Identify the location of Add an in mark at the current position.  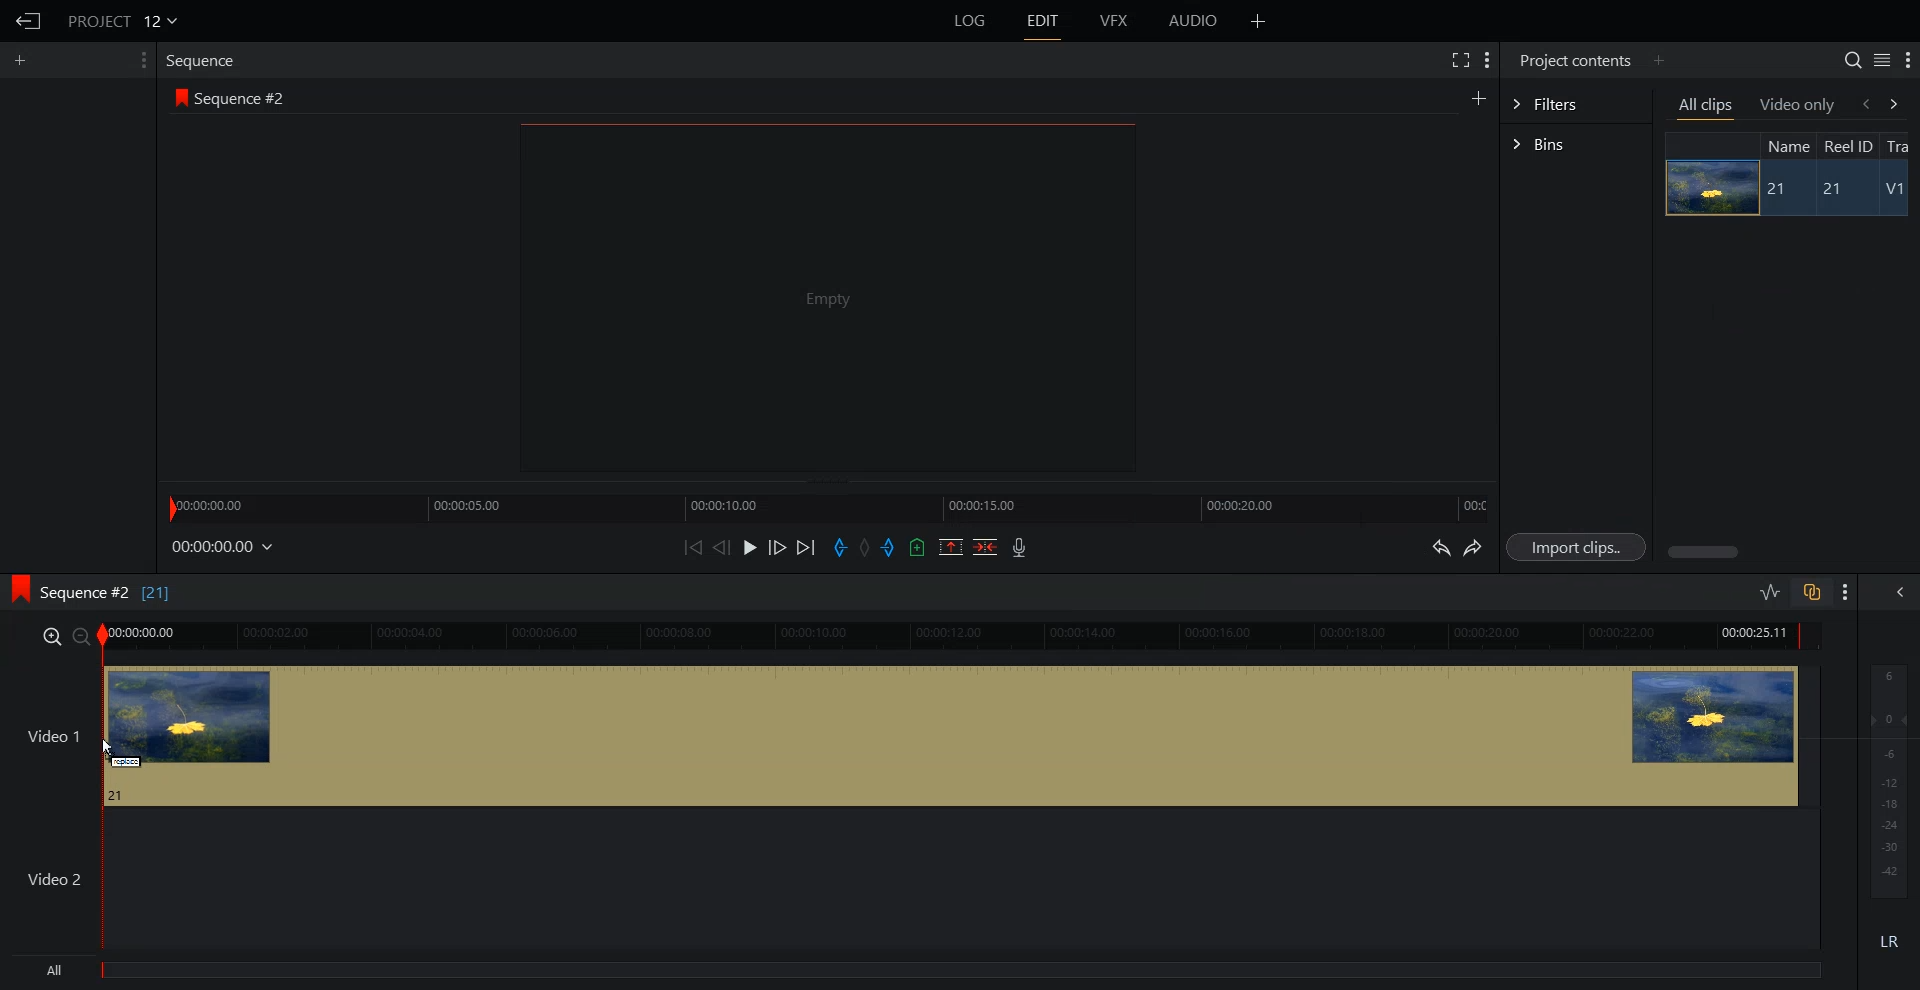
(840, 547).